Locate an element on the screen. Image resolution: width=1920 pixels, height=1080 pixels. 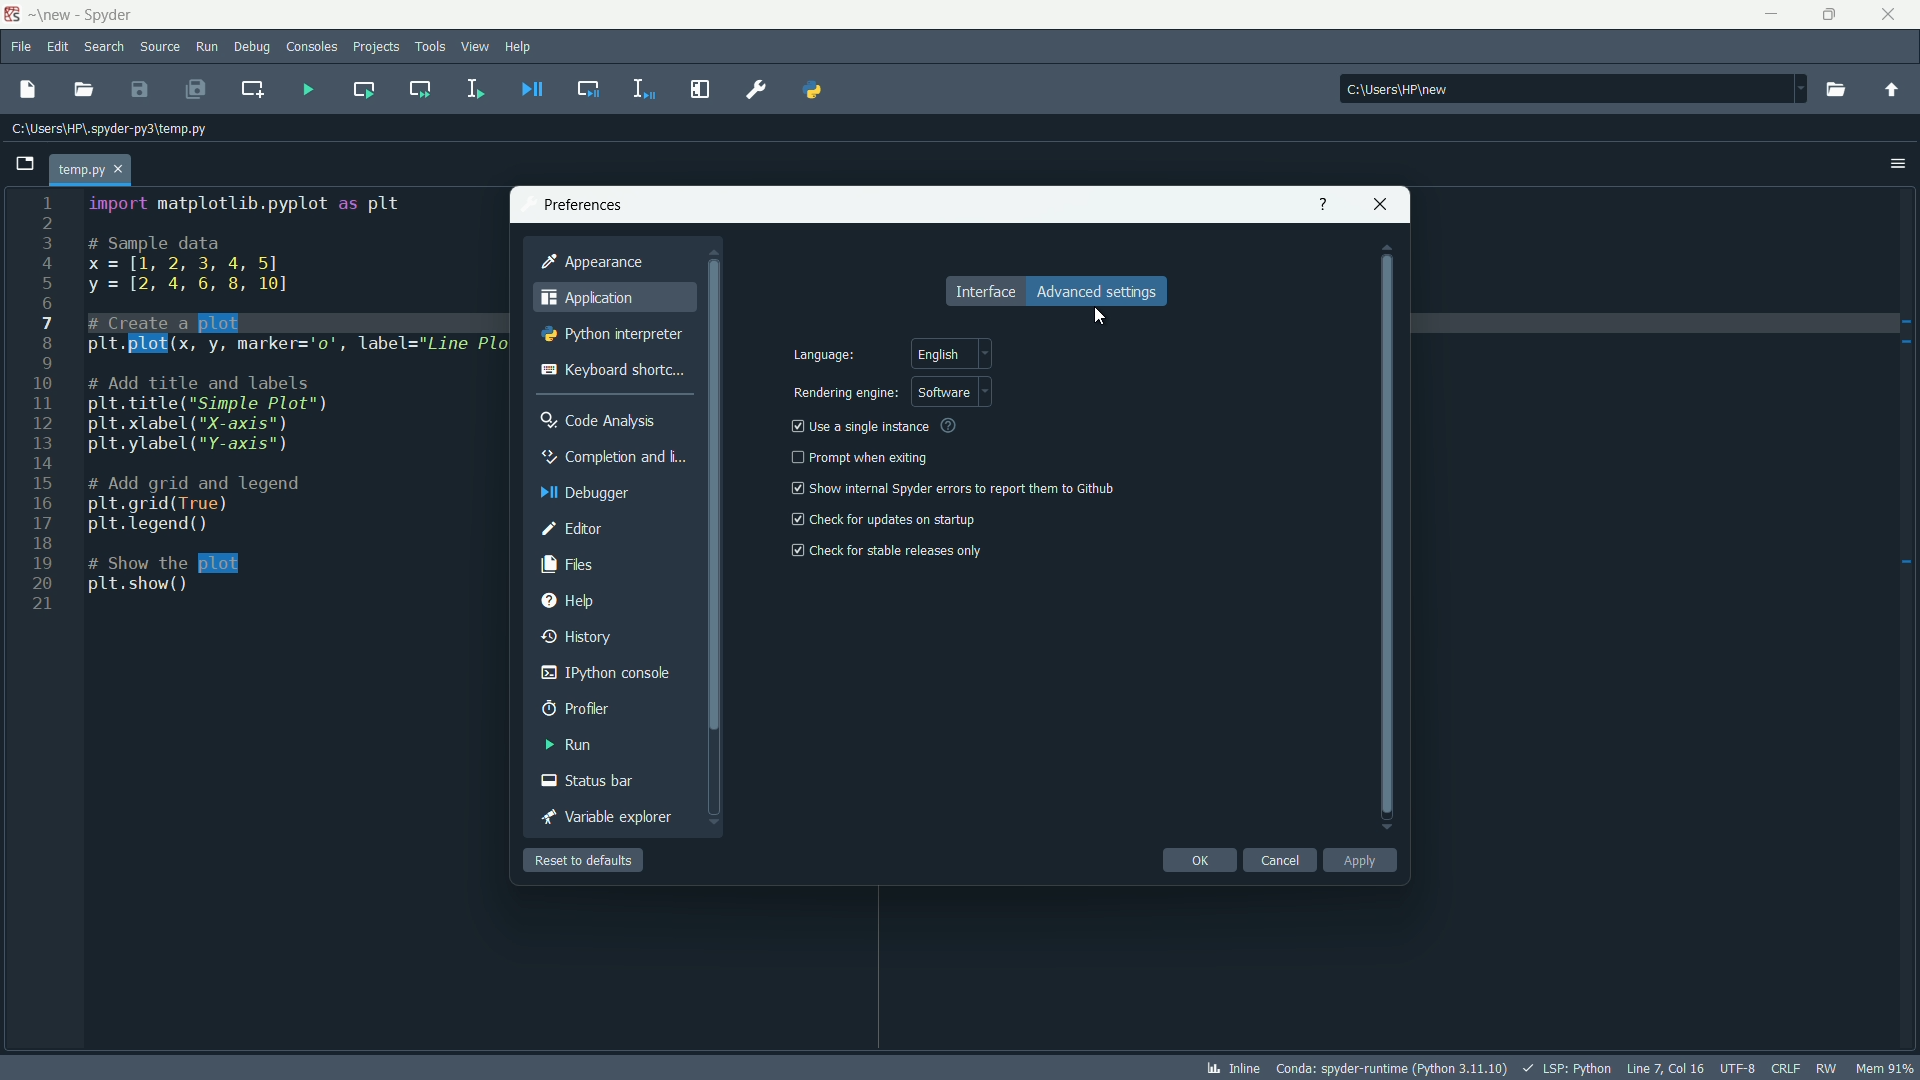
interface is located at coordinates (985, 292).